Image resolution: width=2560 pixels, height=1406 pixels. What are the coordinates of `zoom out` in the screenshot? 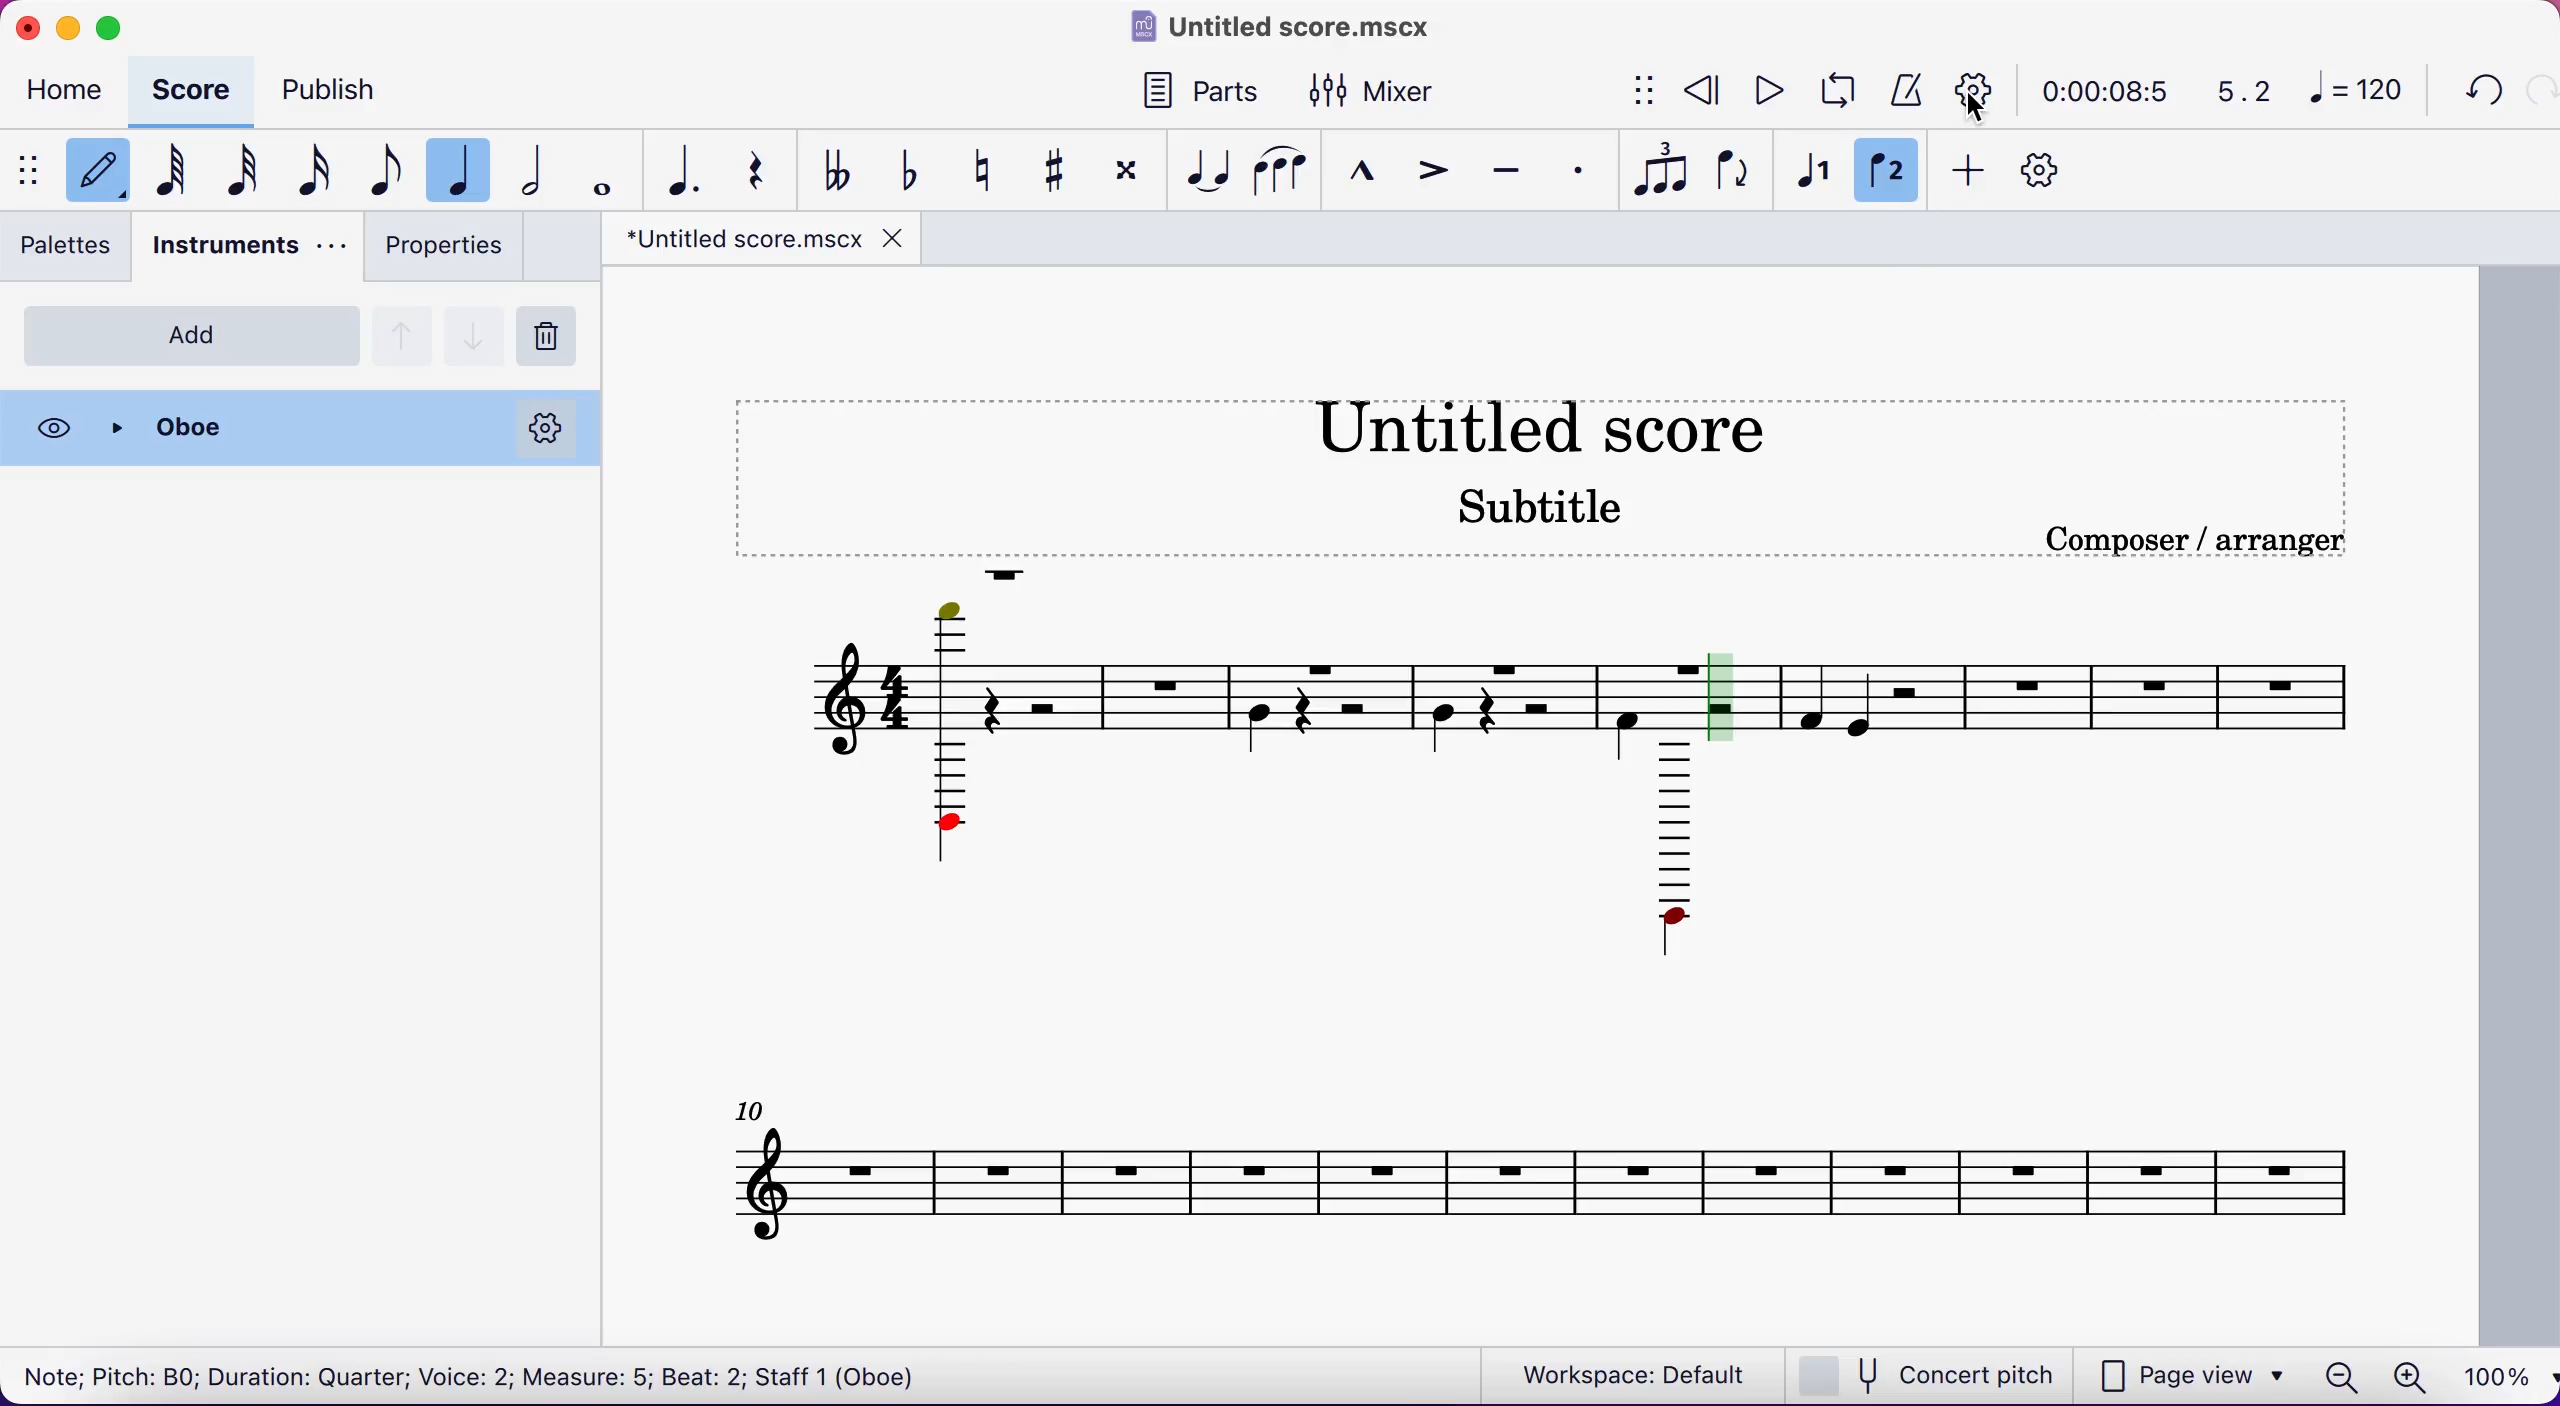 It's located at (2341, 1373).